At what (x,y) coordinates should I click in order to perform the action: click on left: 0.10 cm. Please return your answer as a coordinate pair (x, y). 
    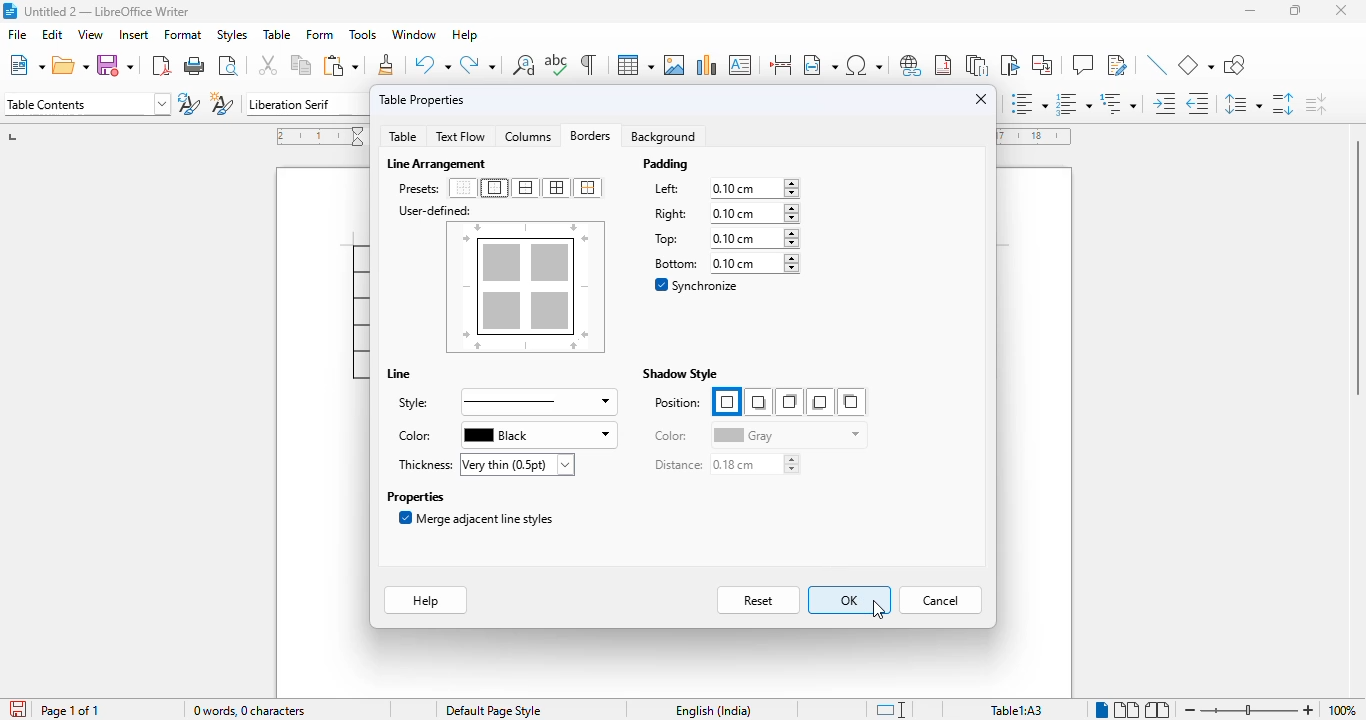
    Looking at the image, I should click on (724, 189).